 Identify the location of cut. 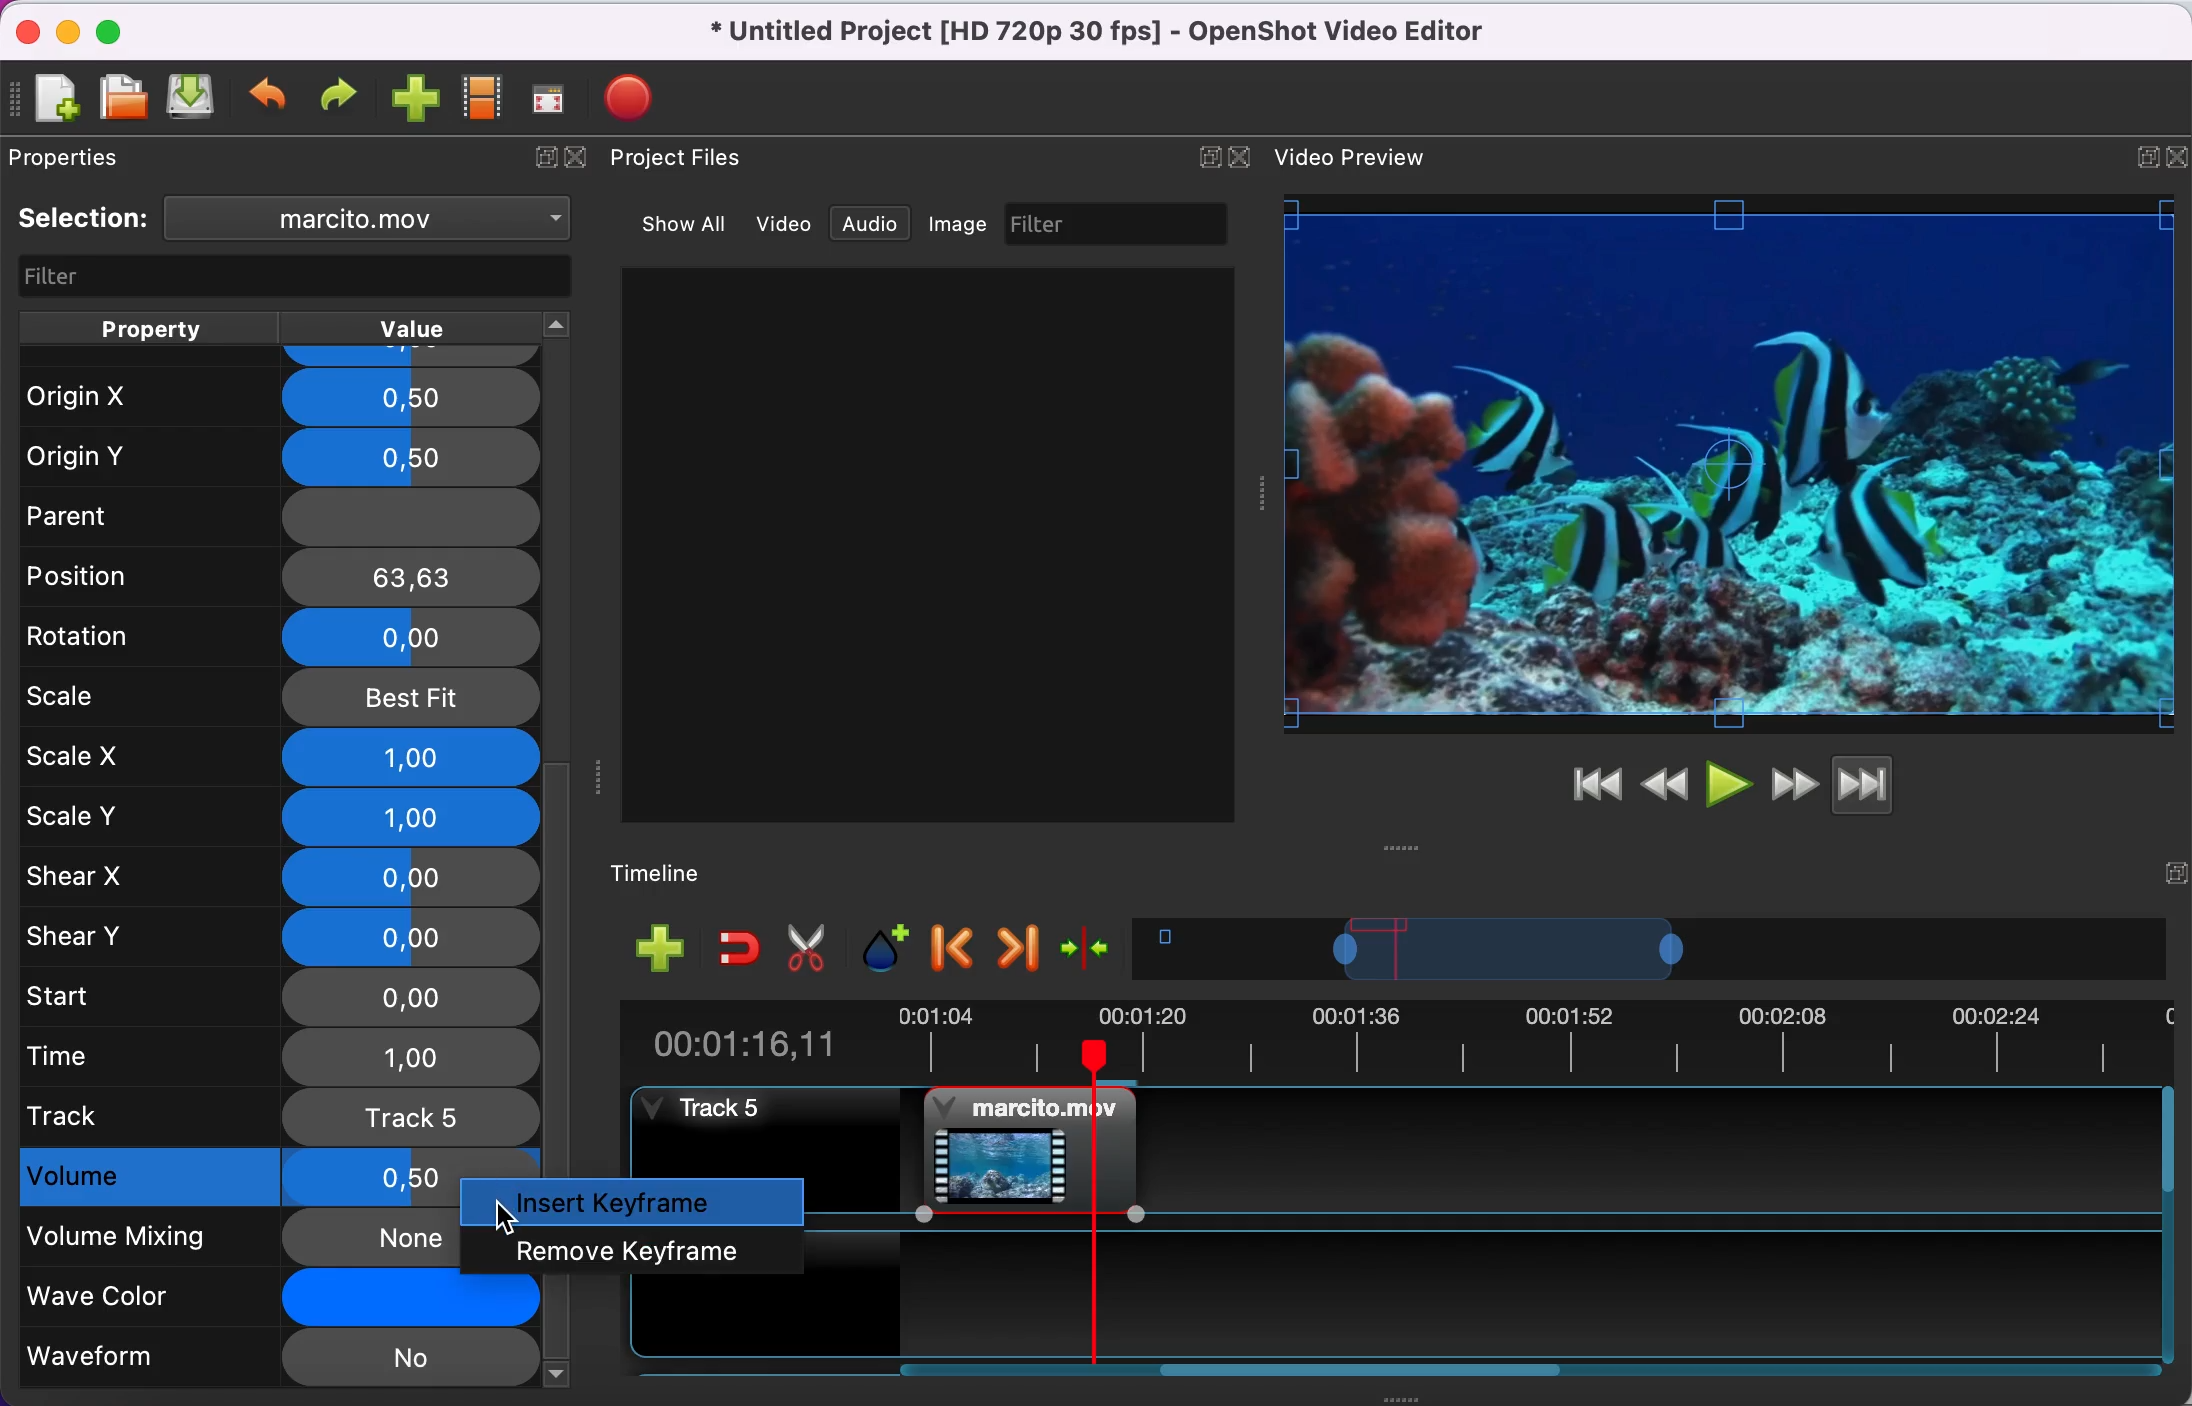
(814, 950).